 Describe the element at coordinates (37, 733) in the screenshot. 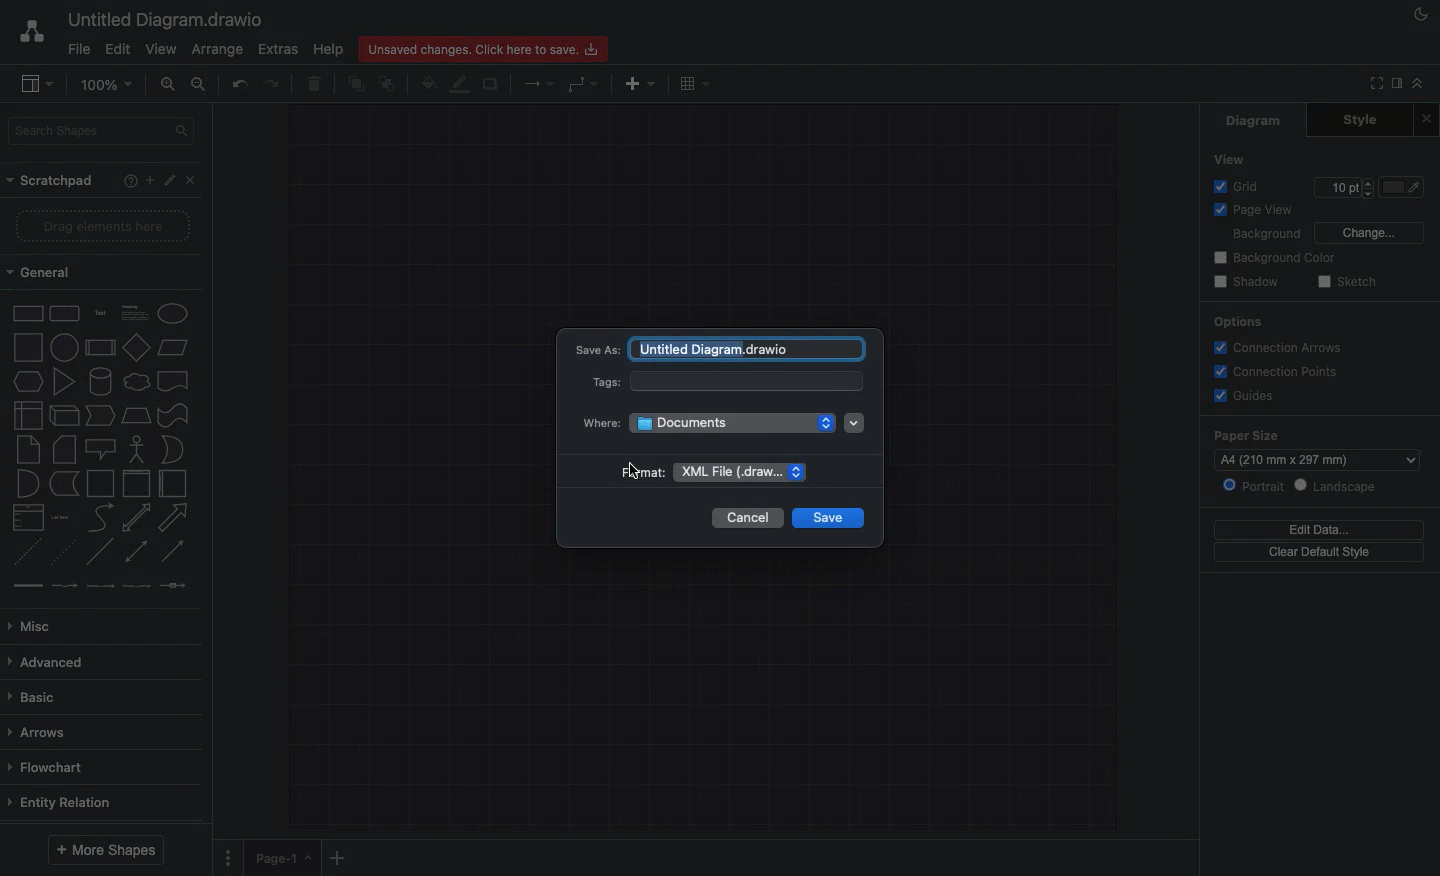

I see `Arrows` at that location.